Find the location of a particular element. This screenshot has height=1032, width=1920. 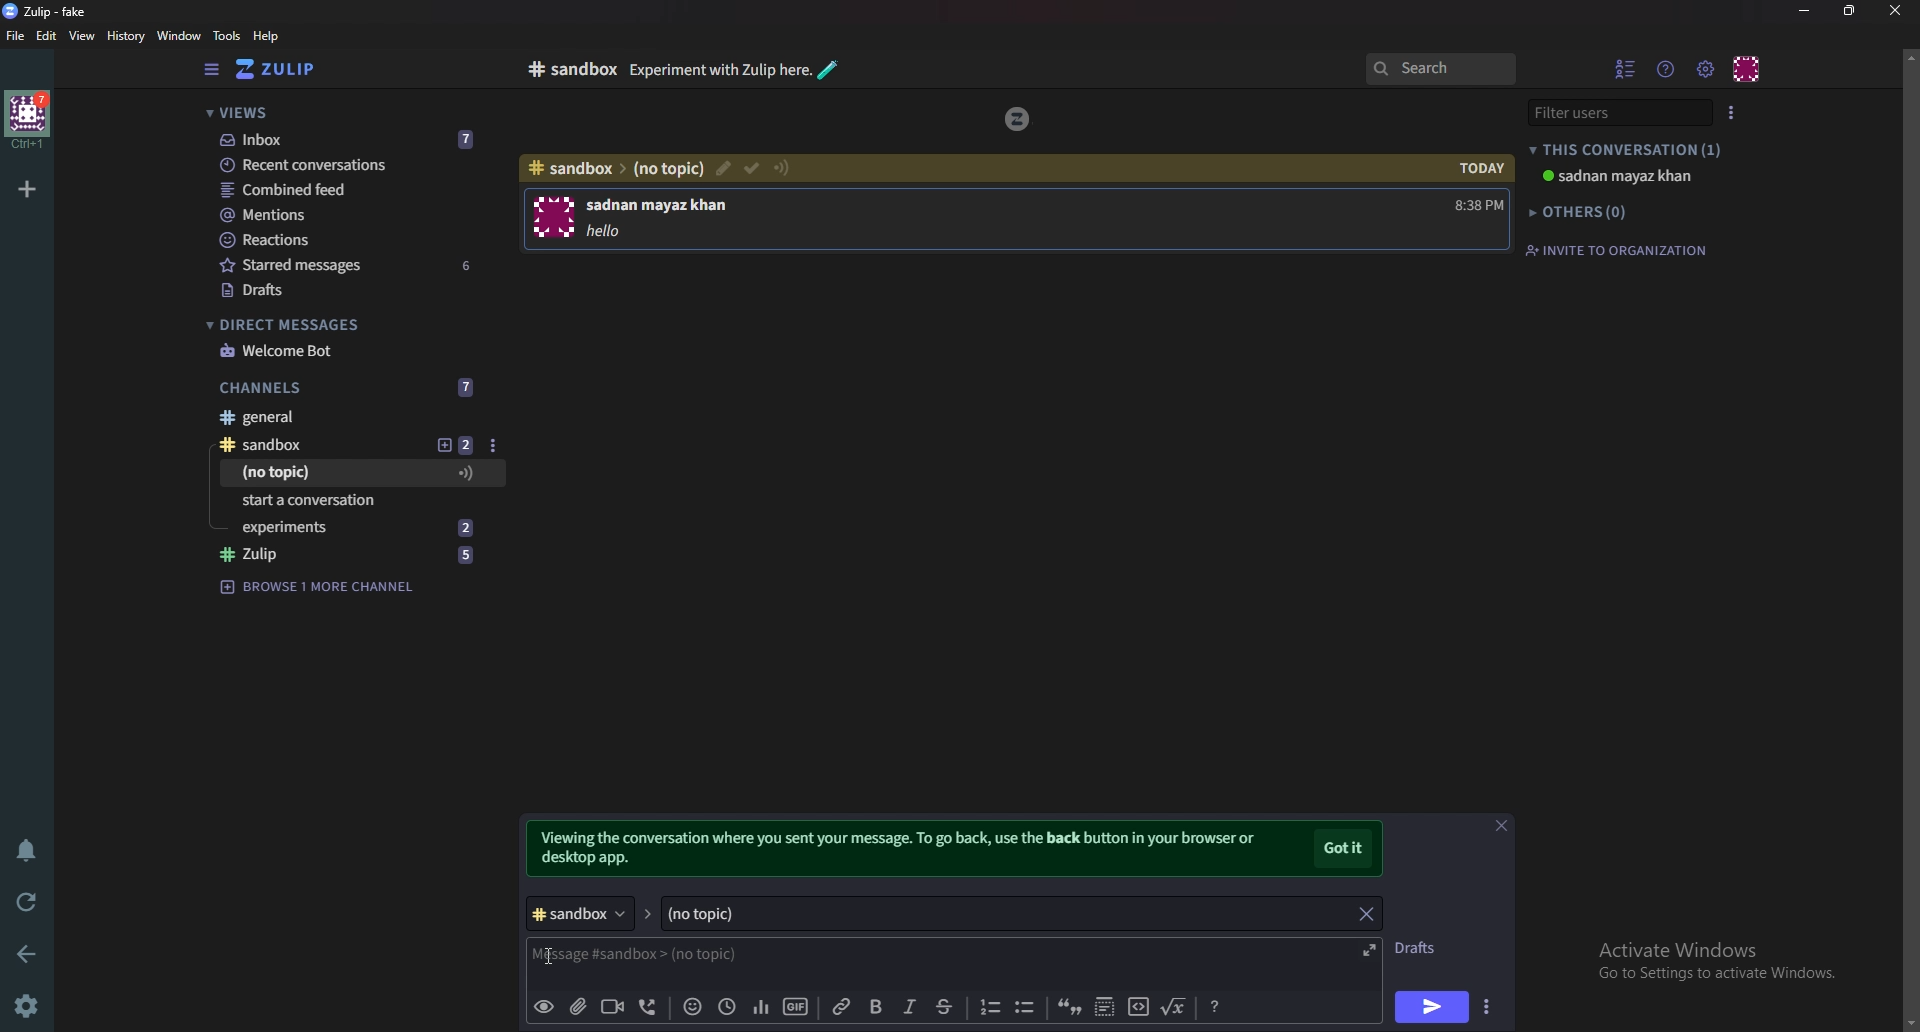

send is located at coordinates (1430, 1008).